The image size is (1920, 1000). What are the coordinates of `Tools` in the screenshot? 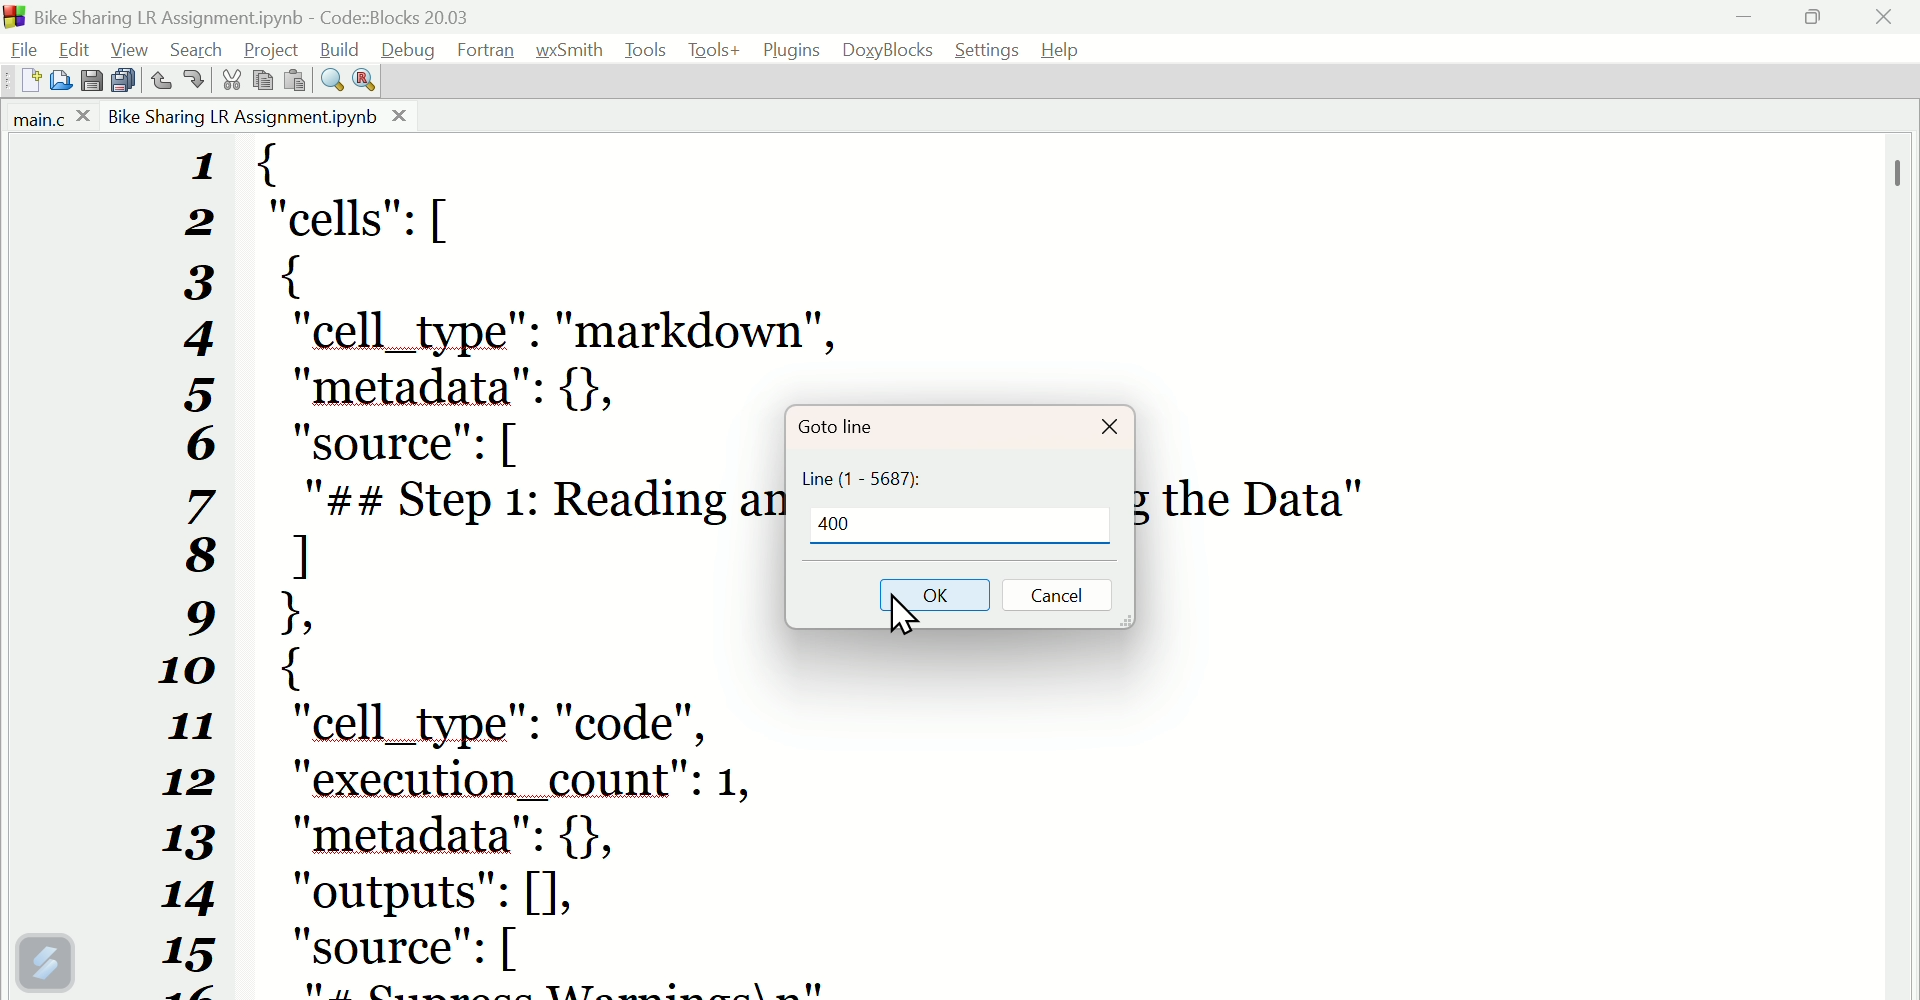 It's located at (645, 50).